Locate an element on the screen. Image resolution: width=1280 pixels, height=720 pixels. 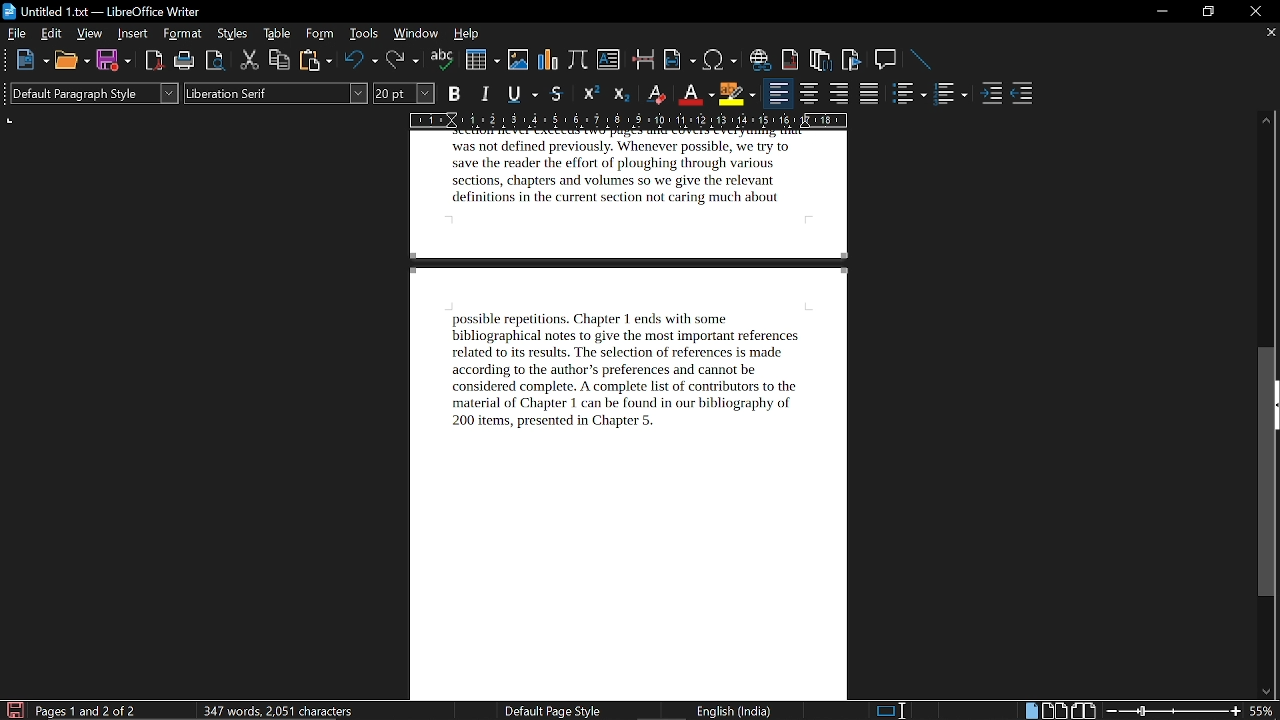
standard selection is located at coordinates (895, 710).